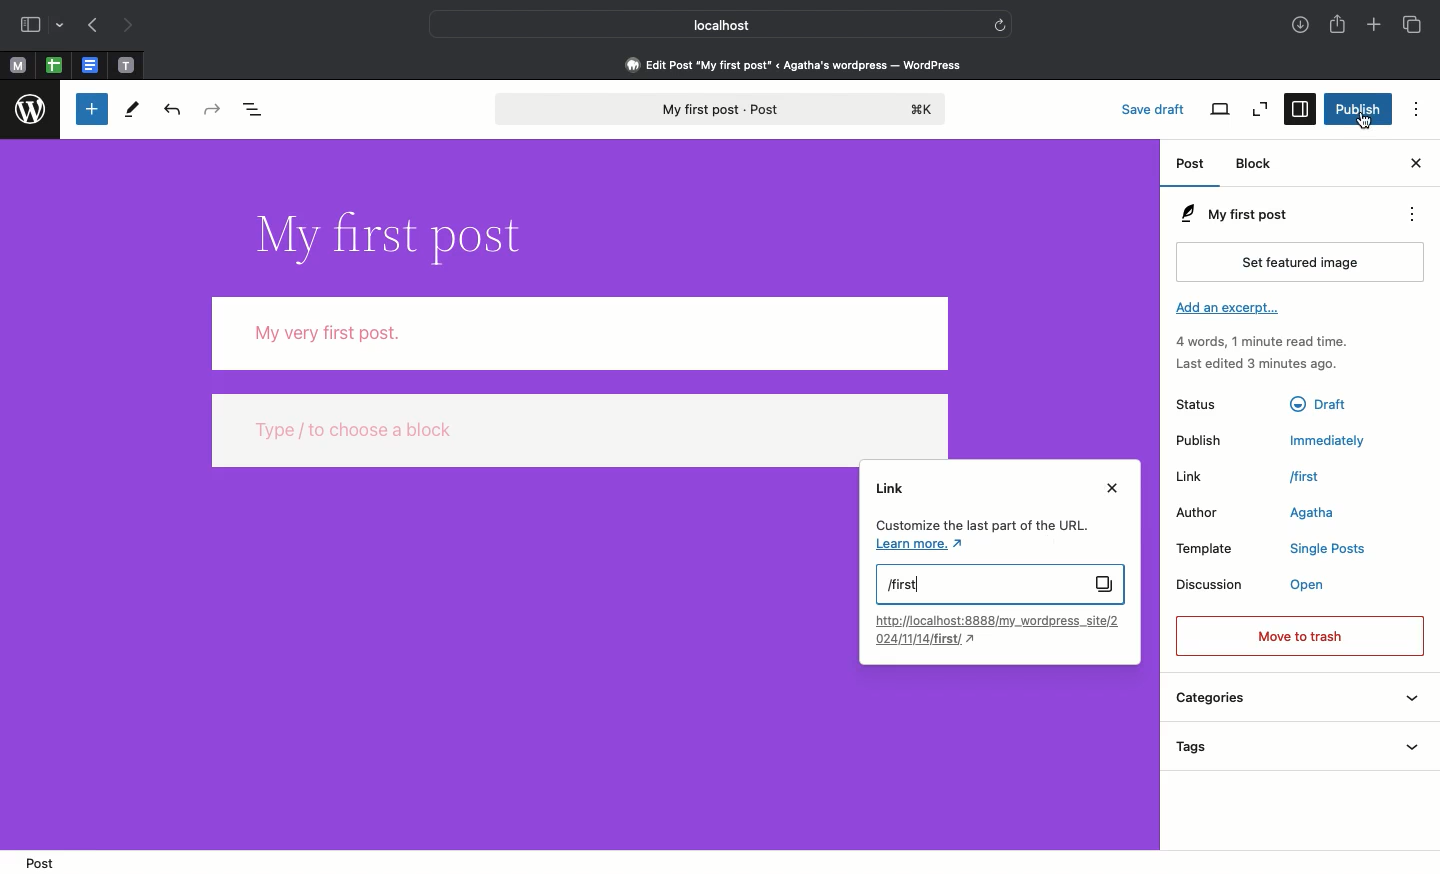 Image resolution: width=1440 pixels, height=874 pixels. Describe the element at coordinates (1225, 308) in the screenshot. I see `Add an excerpt` at that location.